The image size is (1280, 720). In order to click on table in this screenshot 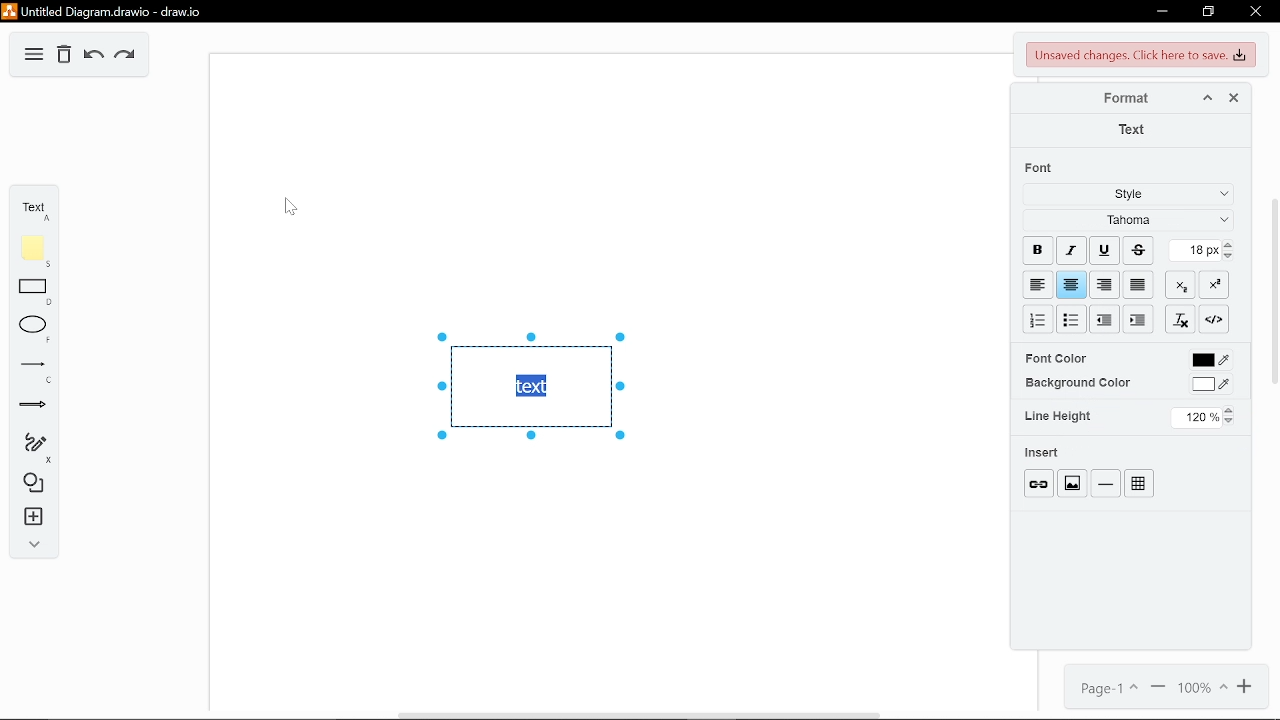, I will do `click(1139, 483)`.